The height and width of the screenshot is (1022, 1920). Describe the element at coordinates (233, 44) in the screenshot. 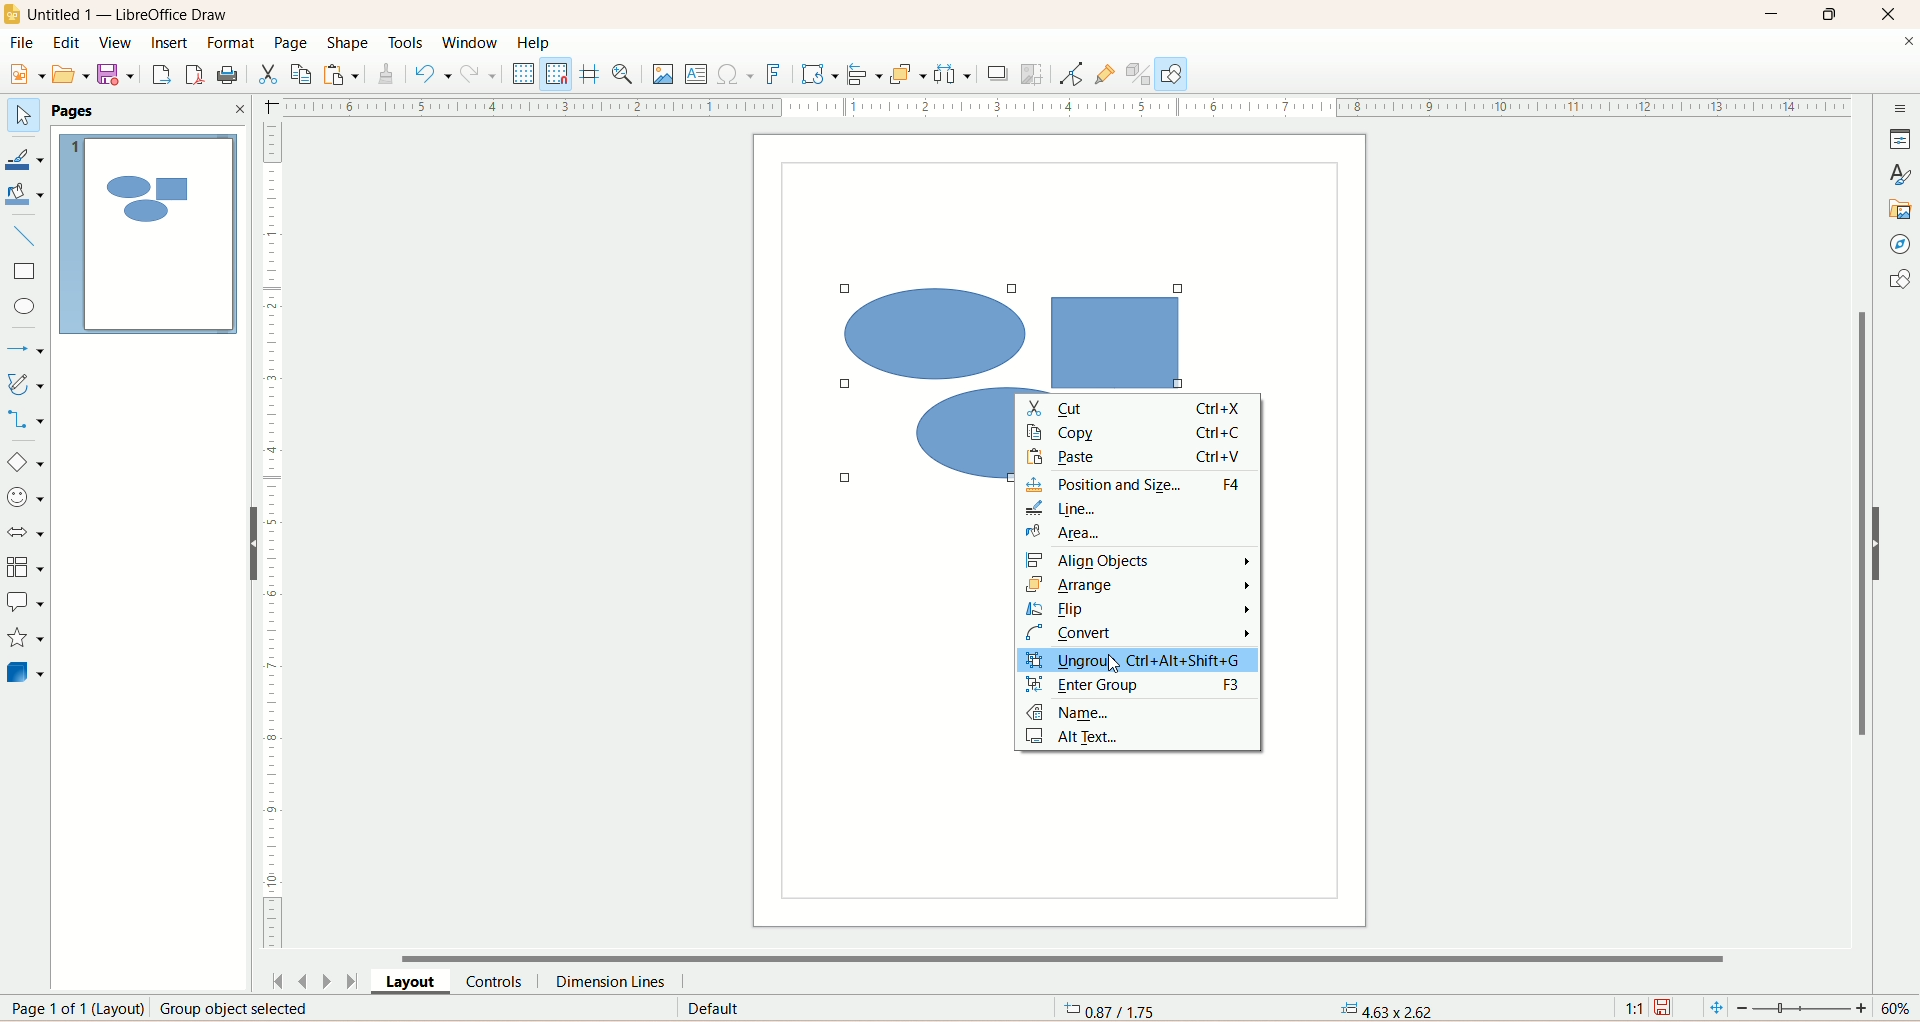

I see `format` at that location.